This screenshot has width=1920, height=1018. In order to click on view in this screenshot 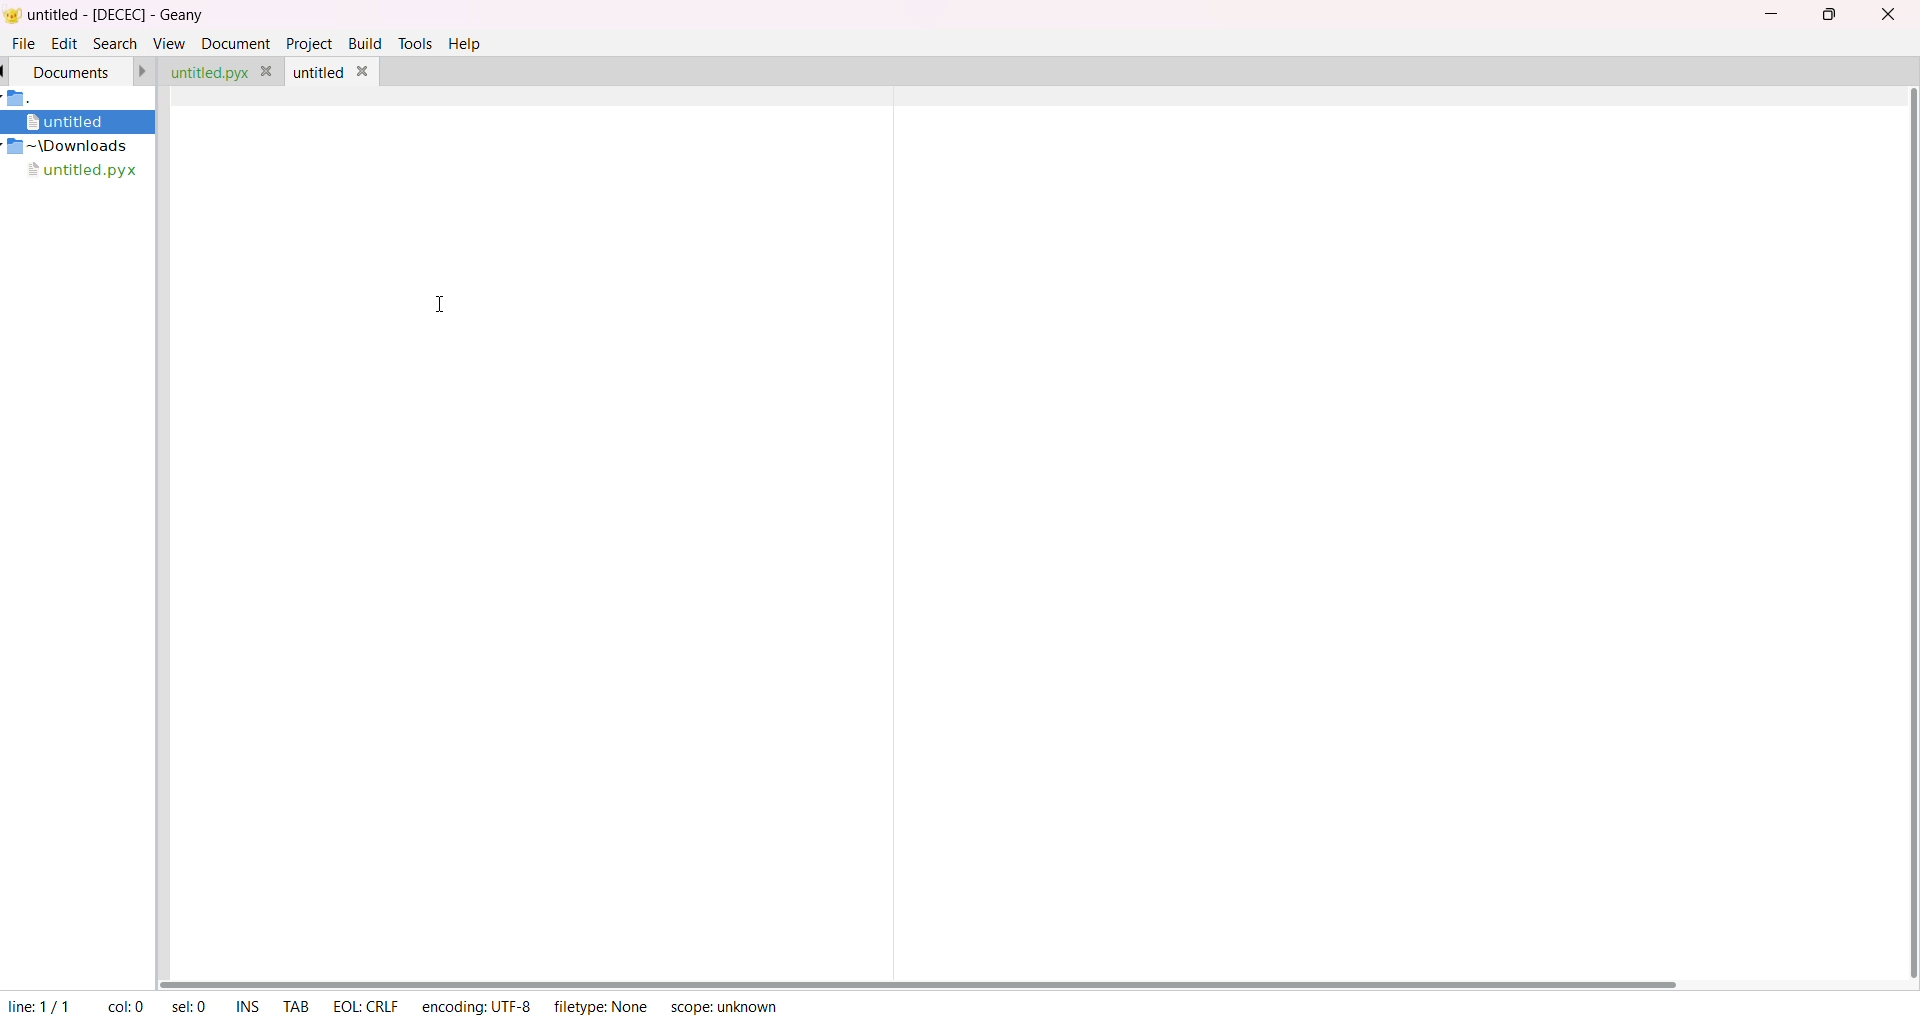, I will do `click(170, 43)`.